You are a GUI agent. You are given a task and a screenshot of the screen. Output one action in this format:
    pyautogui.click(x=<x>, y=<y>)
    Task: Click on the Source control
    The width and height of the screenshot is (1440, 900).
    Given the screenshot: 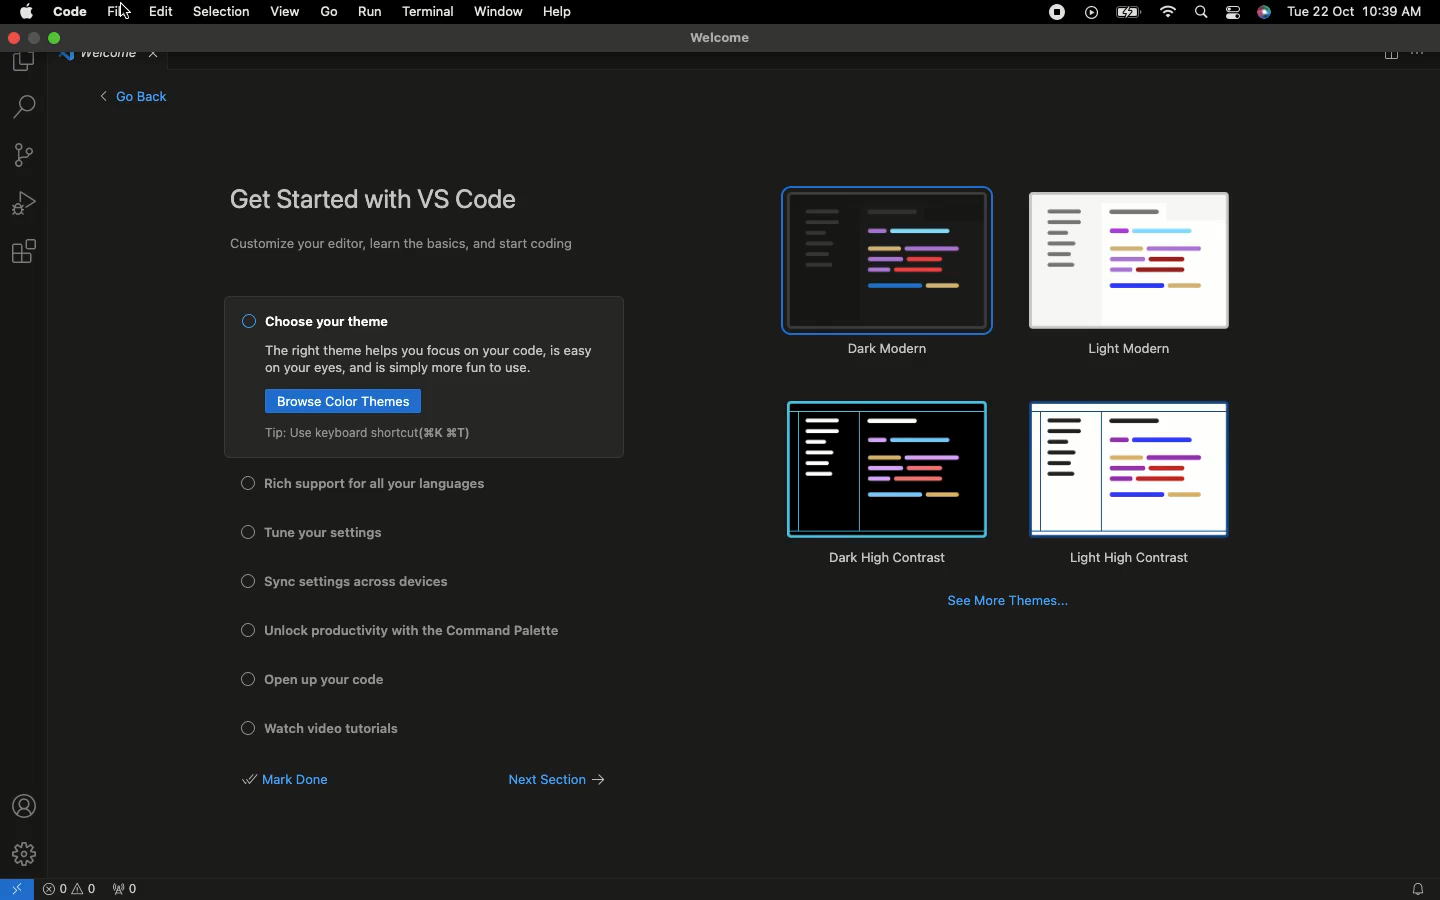 What is the action you would take?
    pyautogui.click(x=26, y=158)
    